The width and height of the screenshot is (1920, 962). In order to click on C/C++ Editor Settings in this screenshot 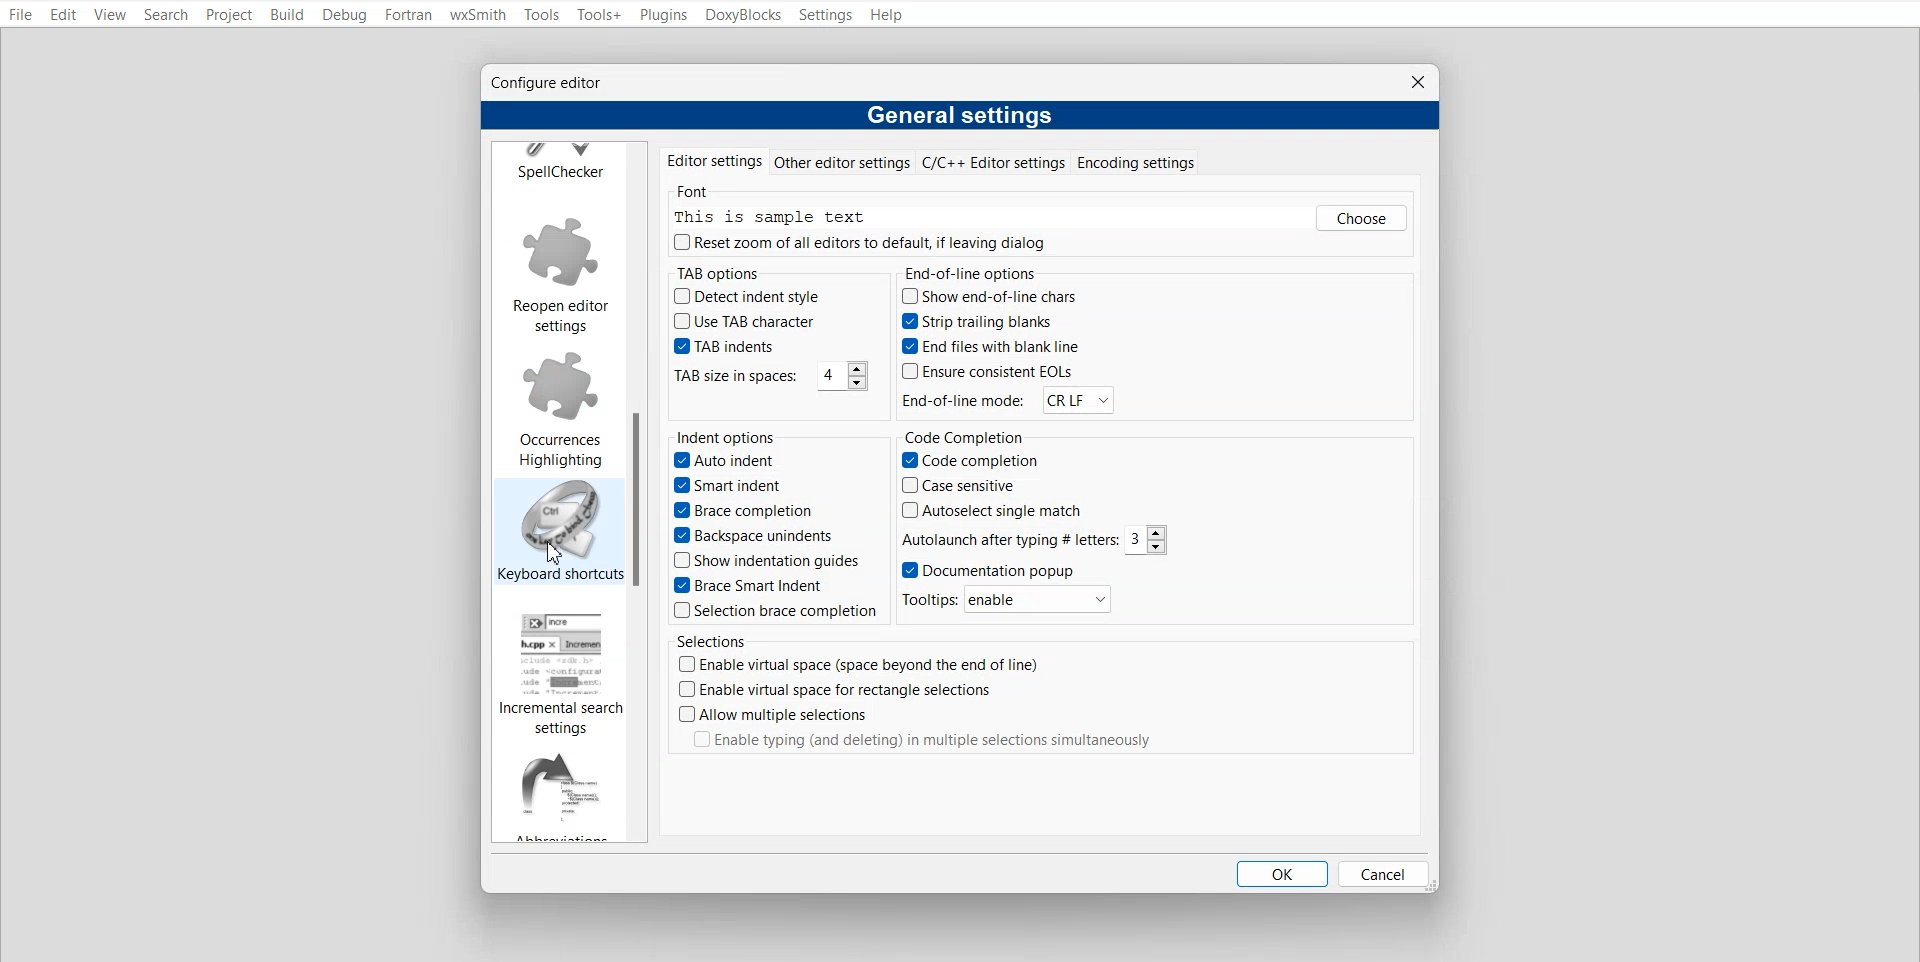, I will do `click(991, 161)`.